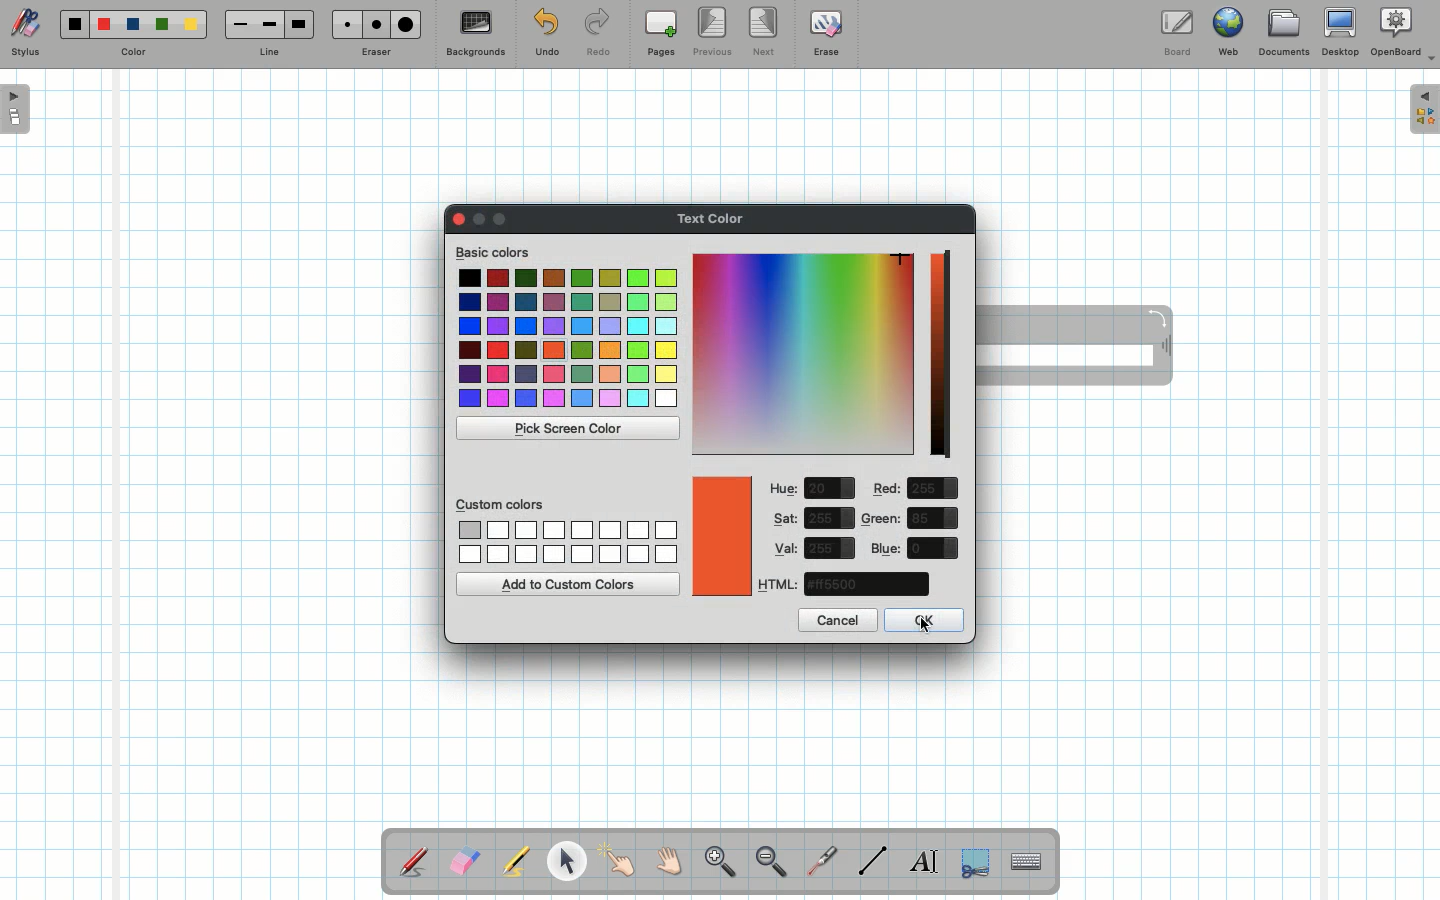  What do you see at coordinates (131, 53) in the screenshot?
I see `Color` at bounding box center [131, 53].